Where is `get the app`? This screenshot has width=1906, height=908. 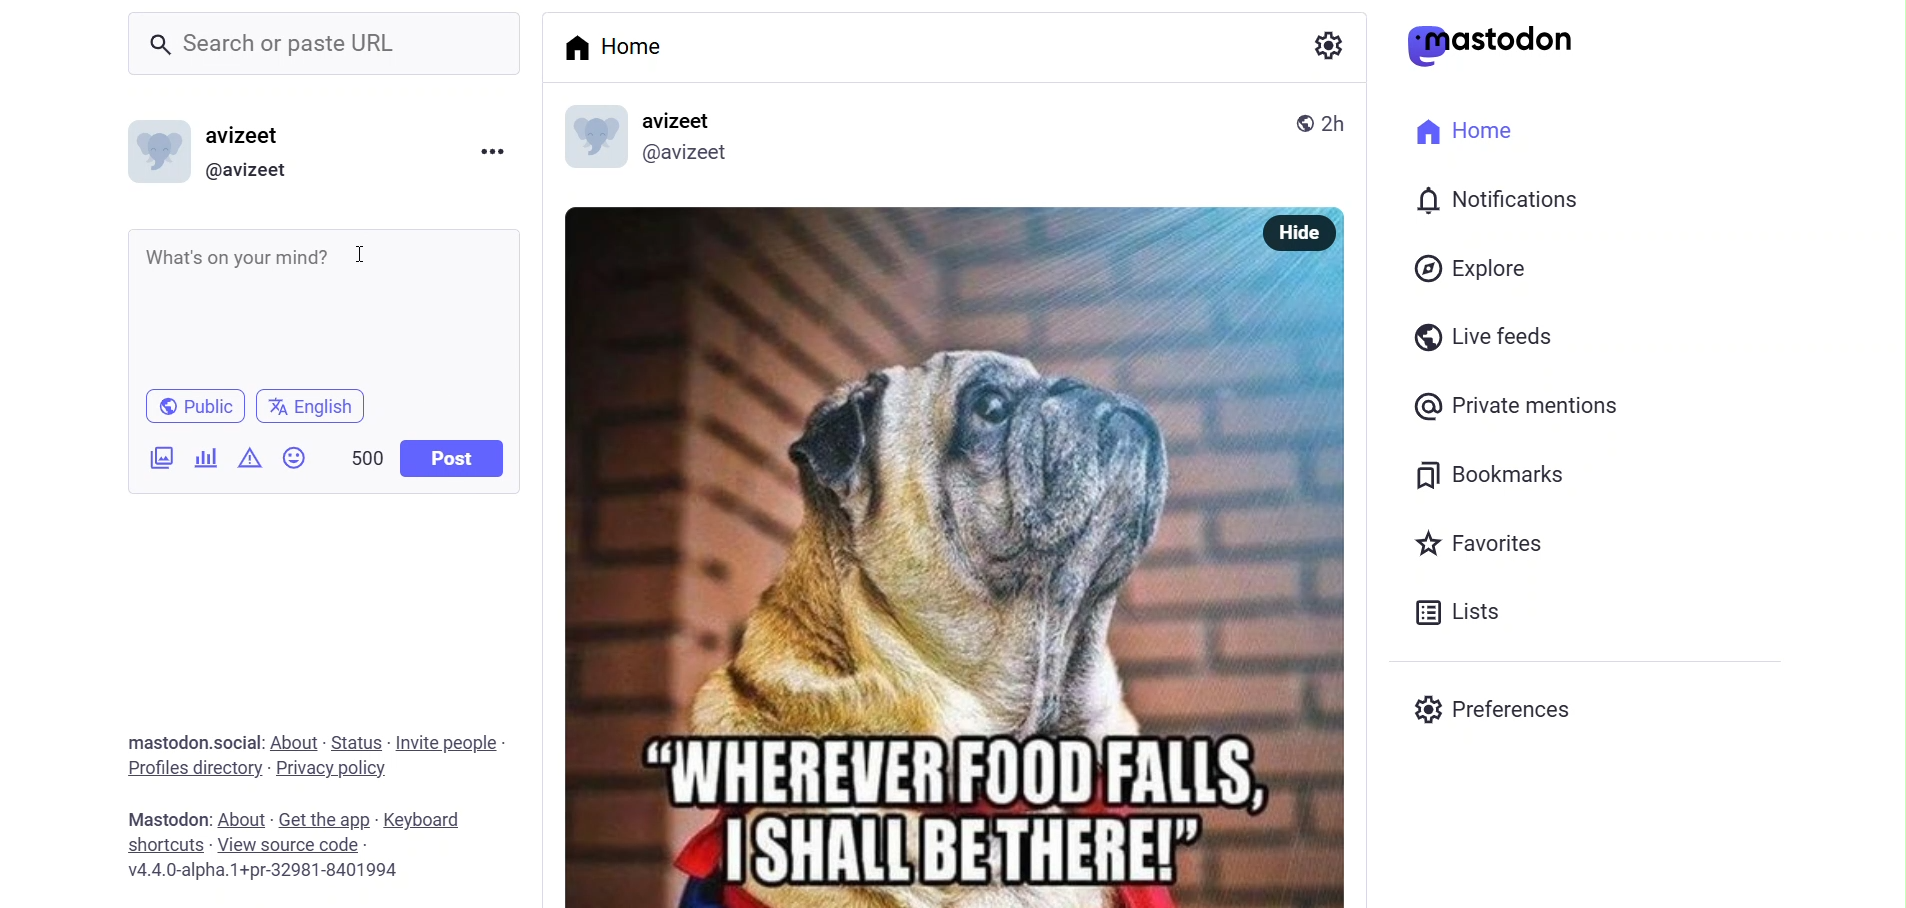
get the app is located at coordinates (318, 817).